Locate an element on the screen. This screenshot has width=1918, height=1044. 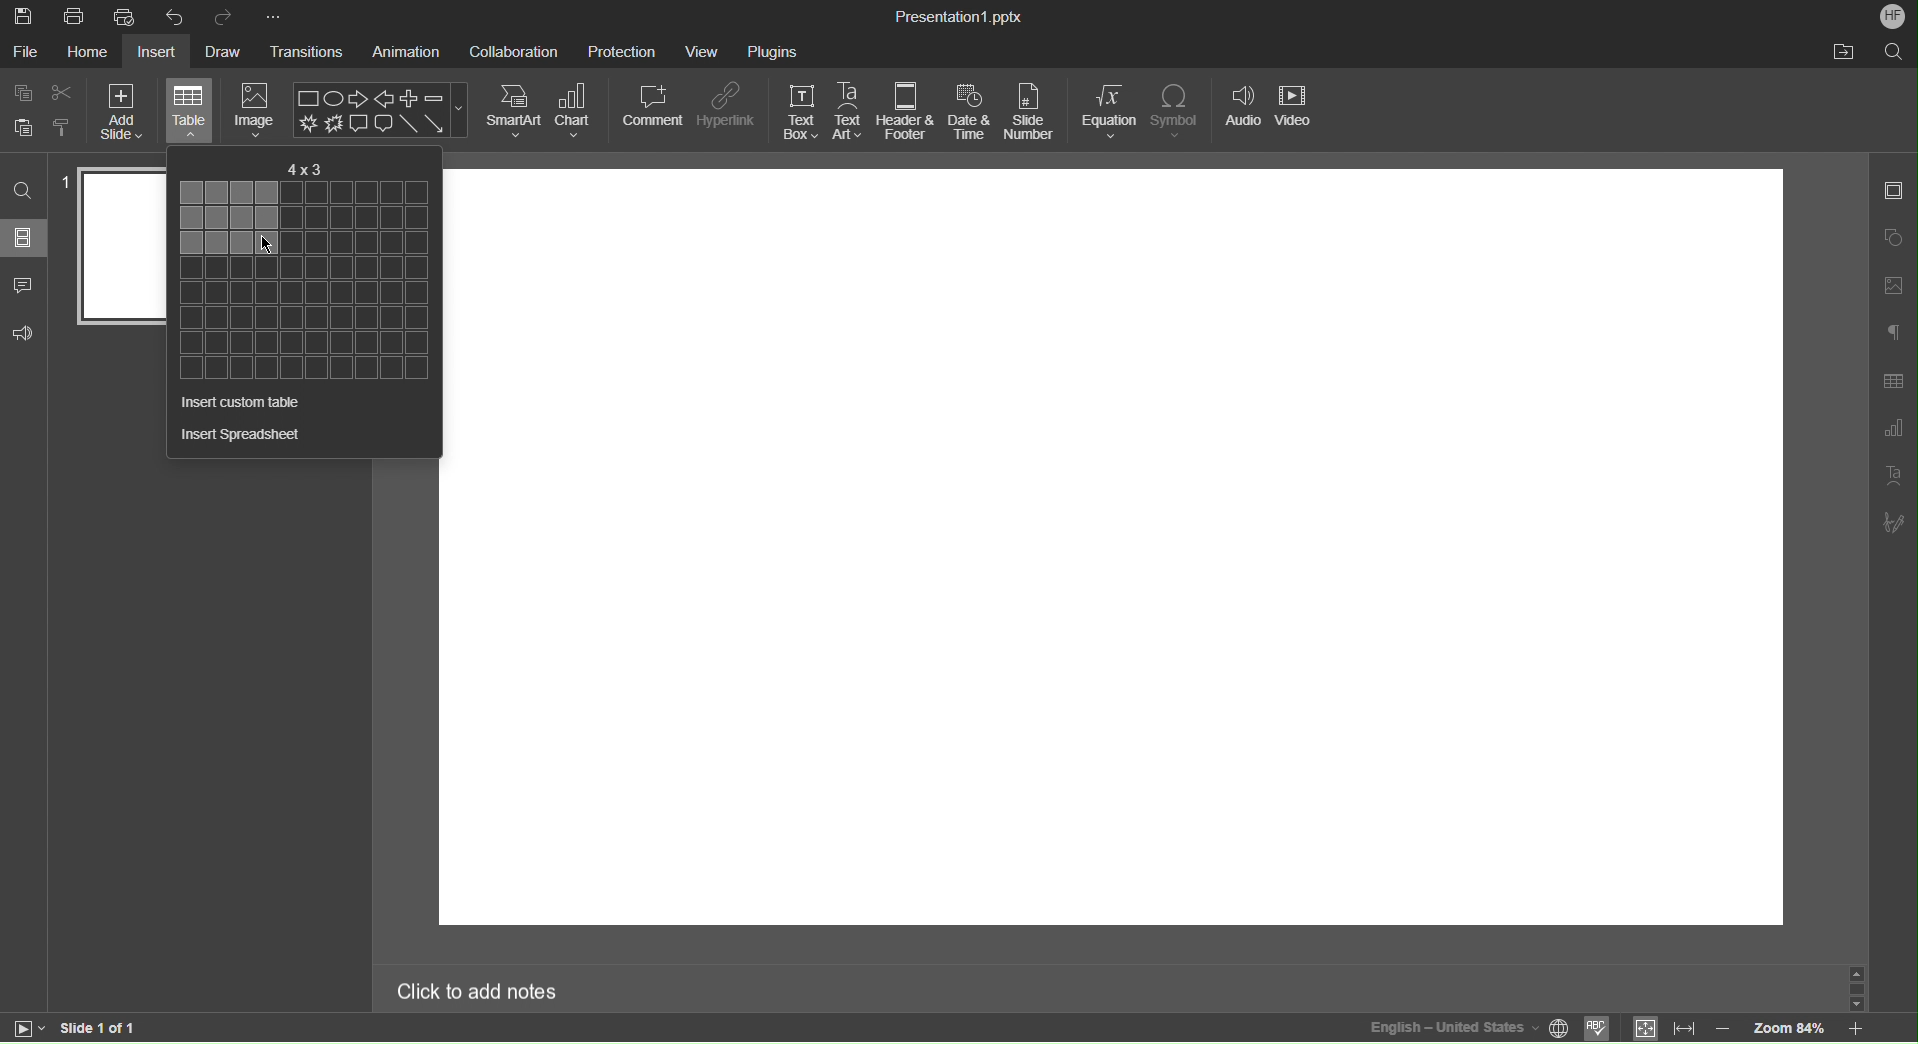
Open Folder is located at coordinates (1844, 52).